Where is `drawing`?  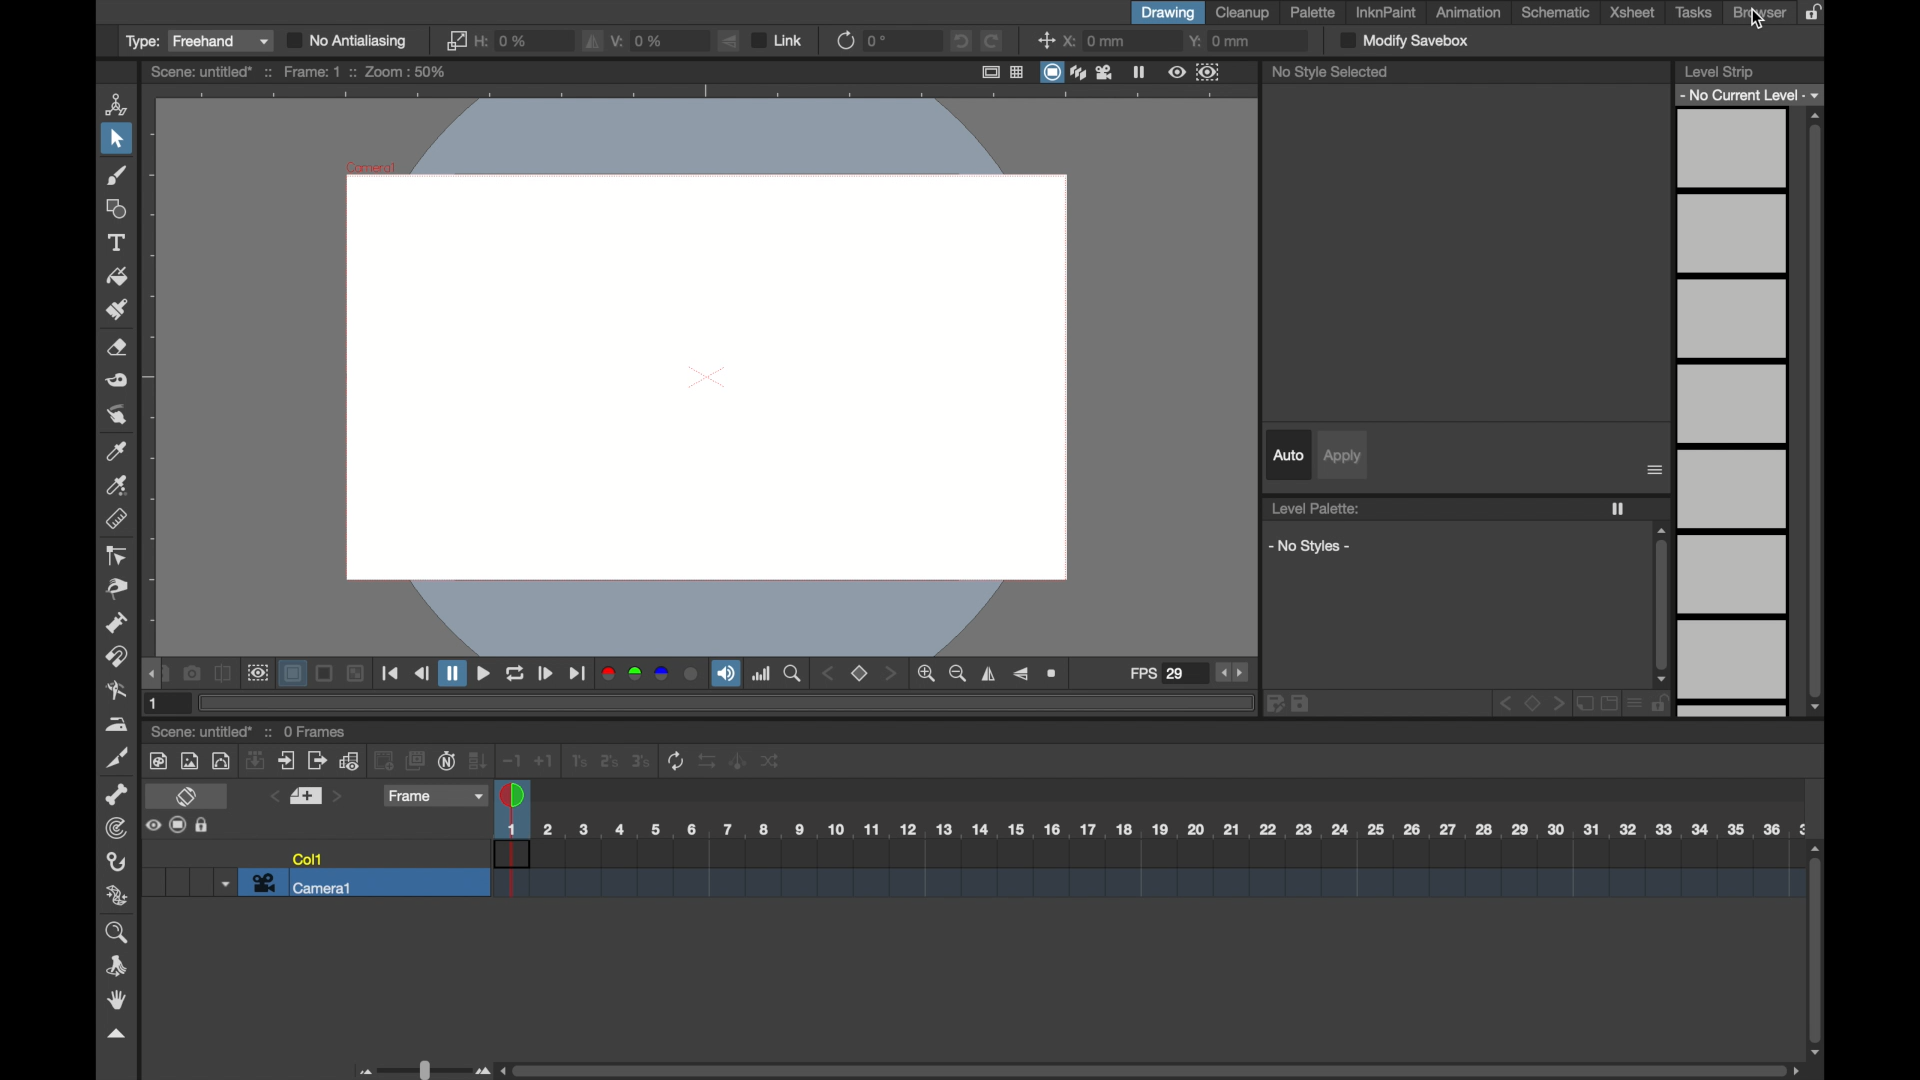
drawing is located at coordinates (1168, 13).